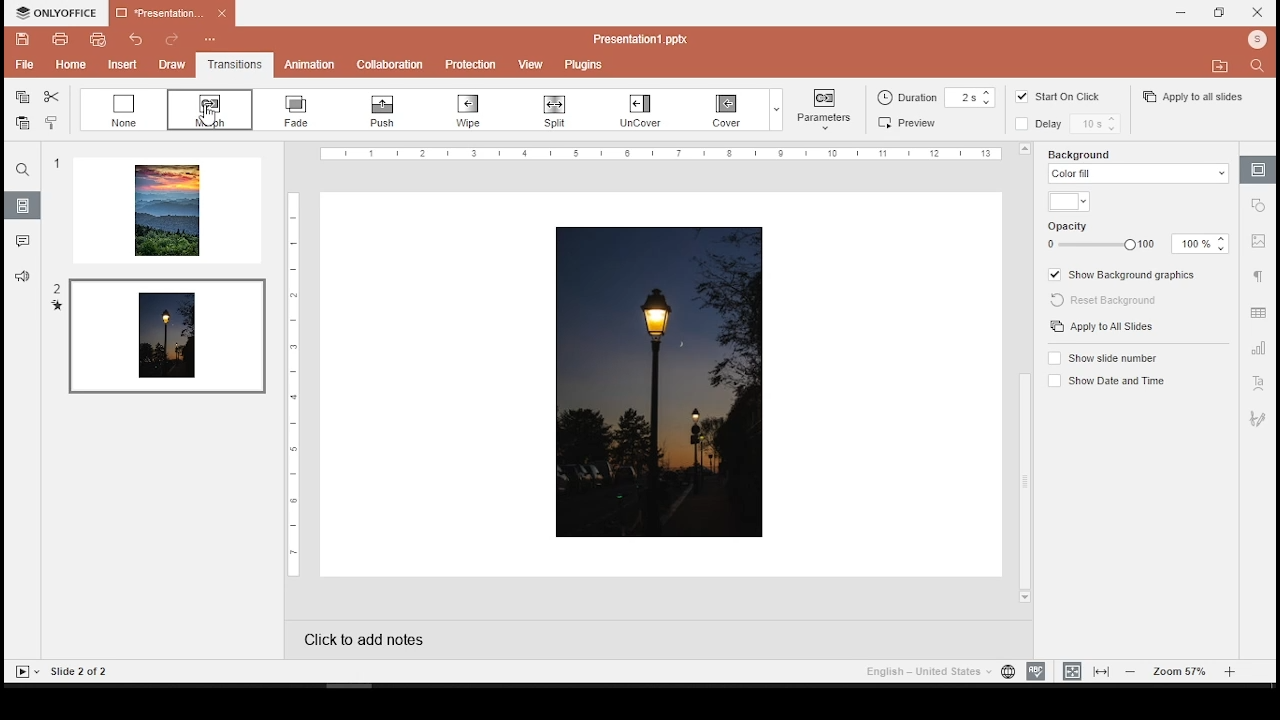  Describe the element at coordinates (1109, 380) in the screenshot. I see `show date and time on/off` at that location.